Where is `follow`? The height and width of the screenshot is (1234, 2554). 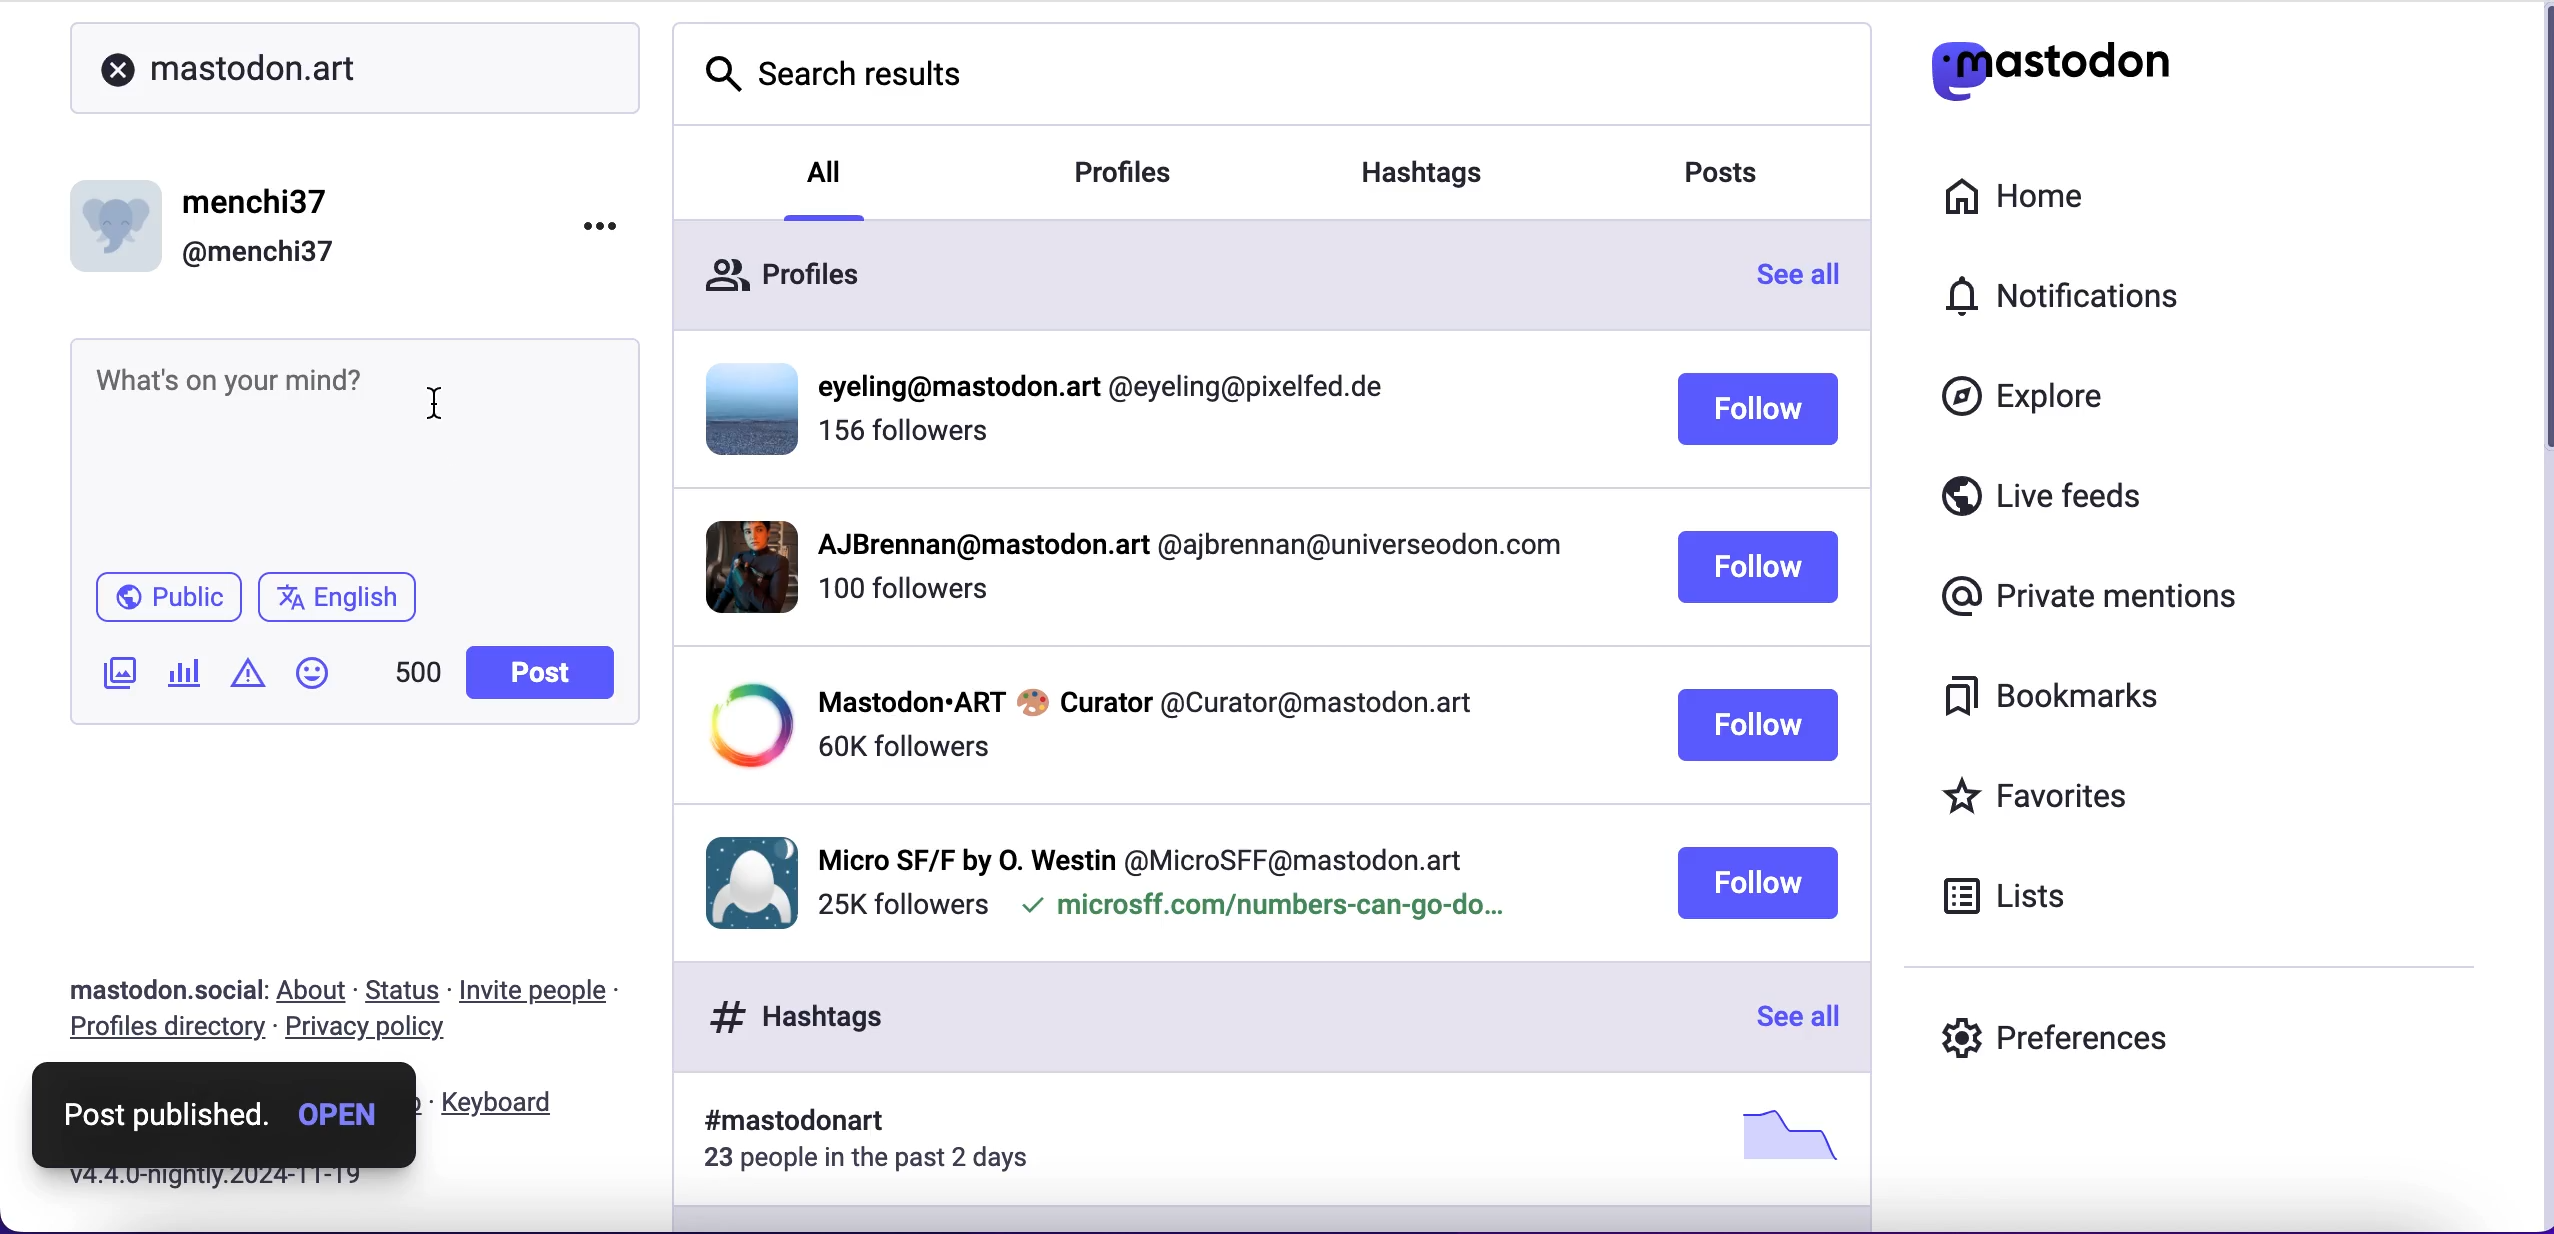
follow is located at coordinates (1758, 412).